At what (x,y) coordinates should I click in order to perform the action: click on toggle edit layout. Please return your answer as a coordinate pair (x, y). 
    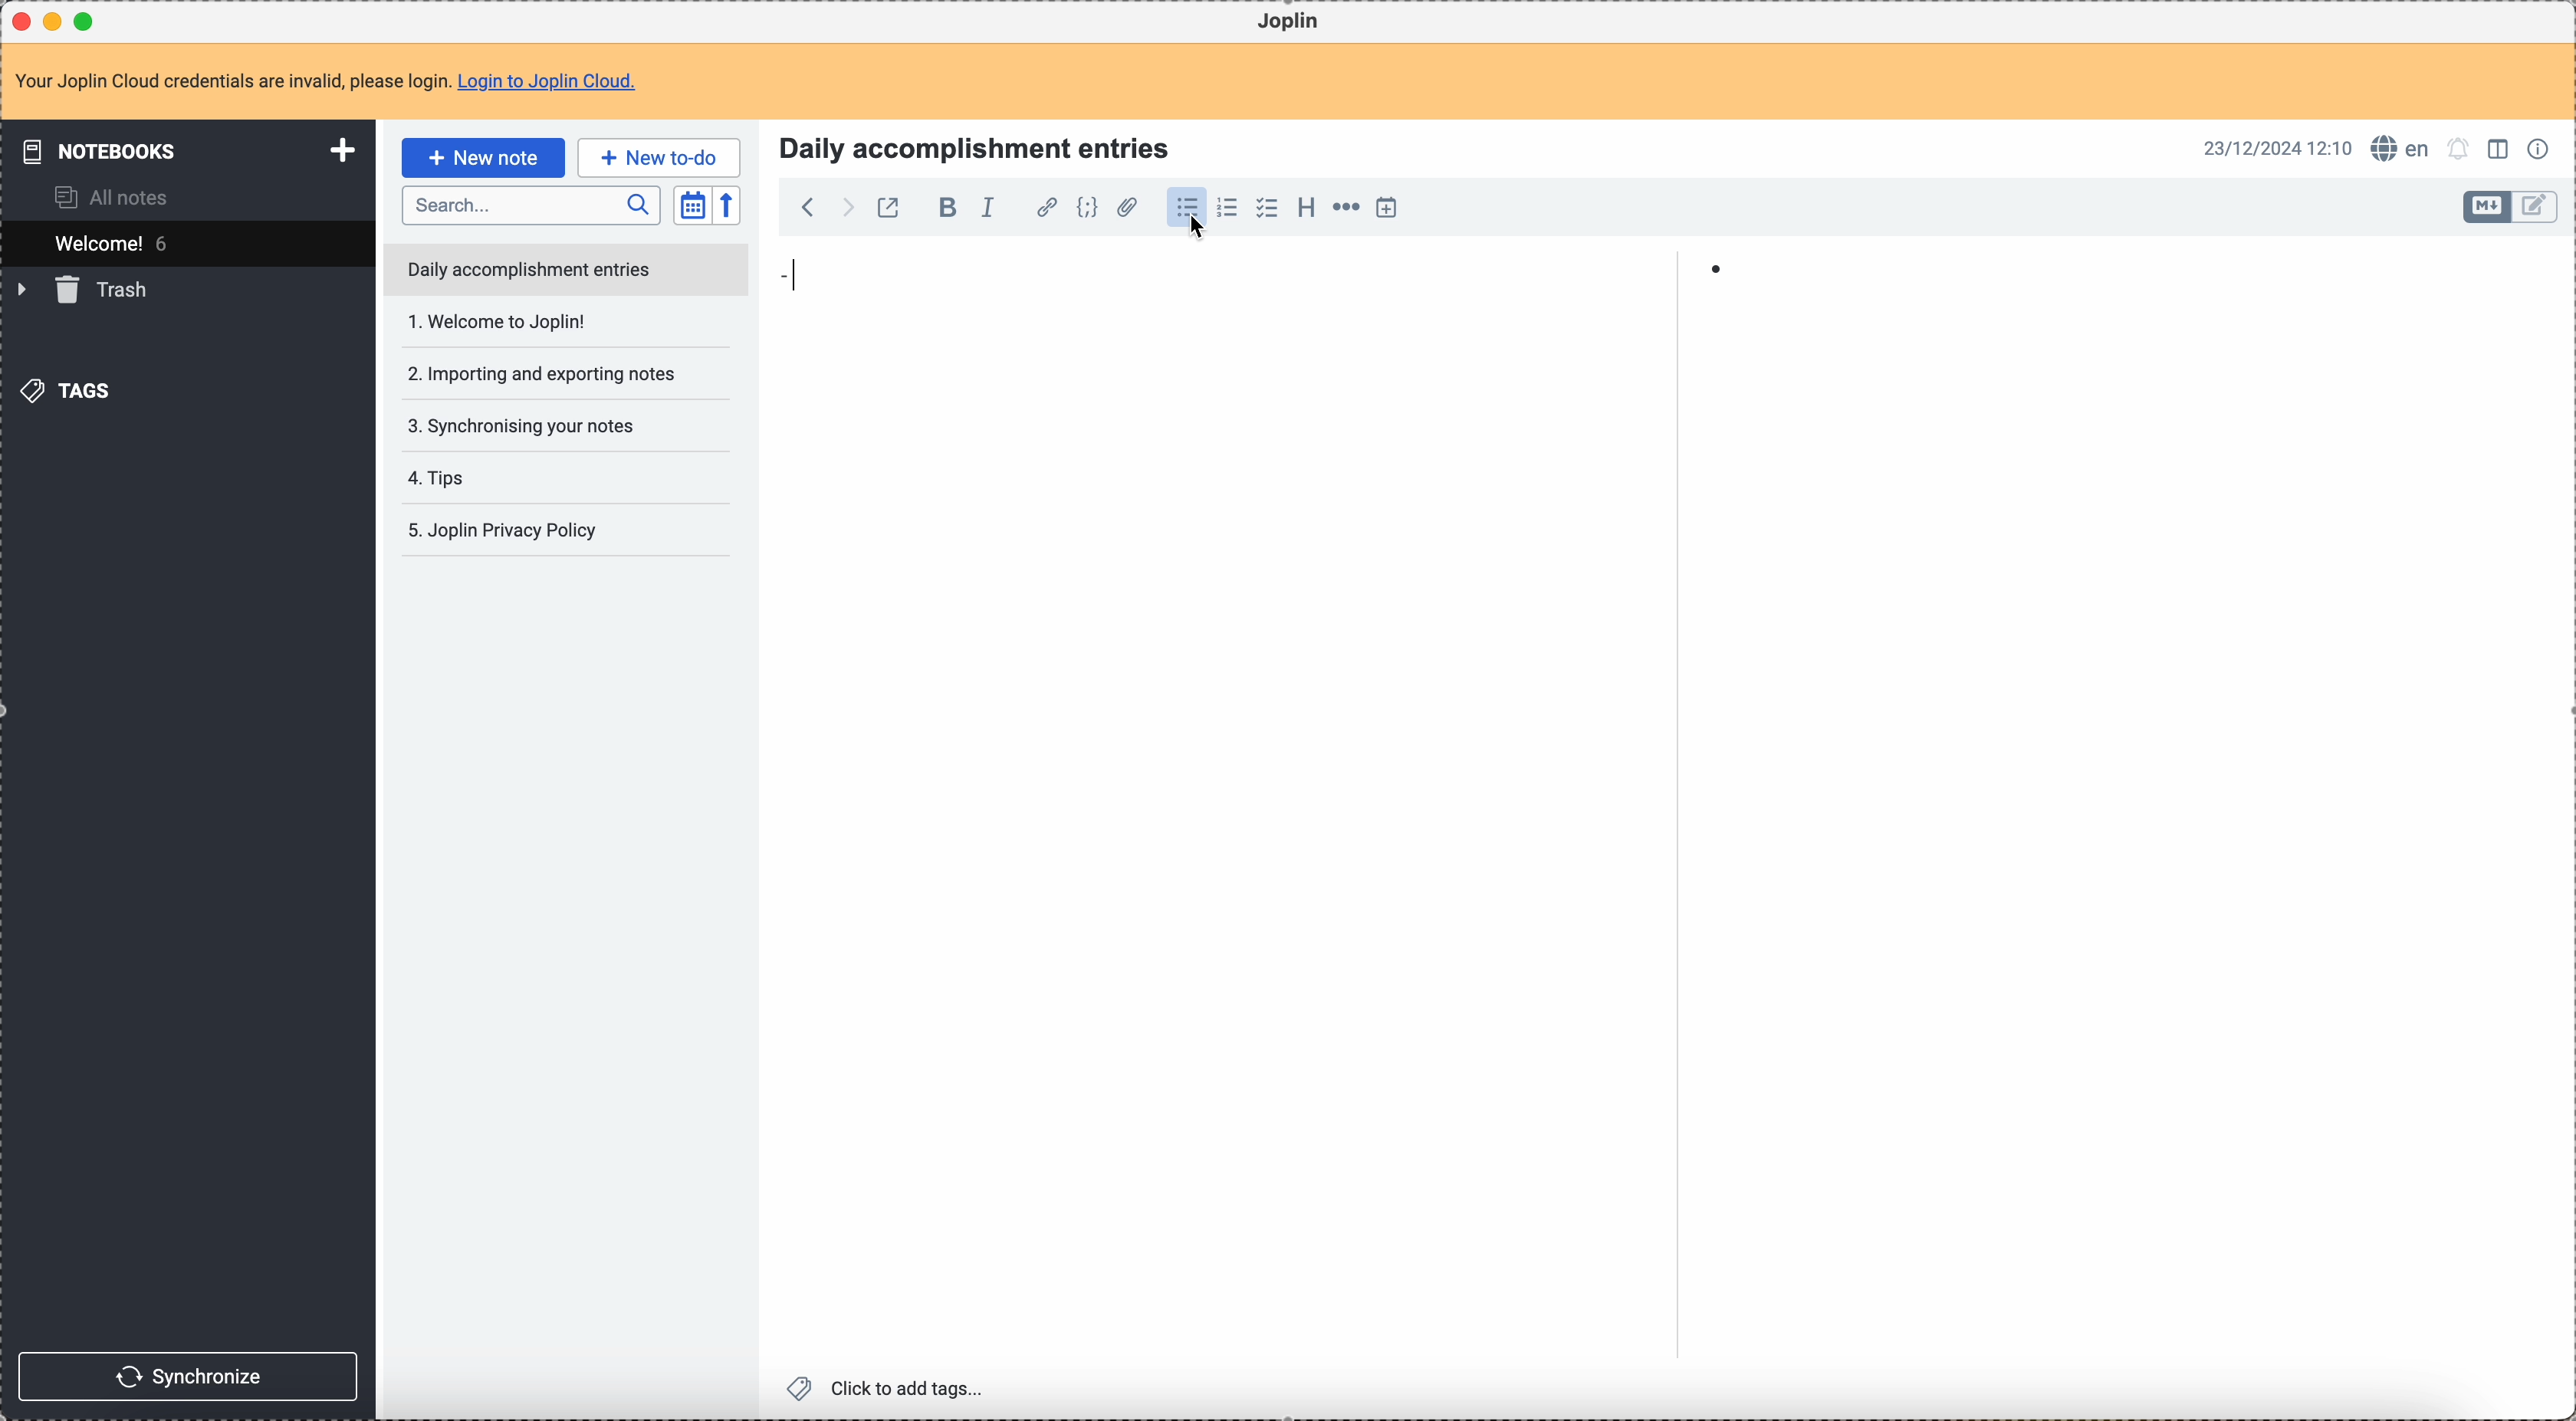
    Looking at the image, I should click on (2536, 207).